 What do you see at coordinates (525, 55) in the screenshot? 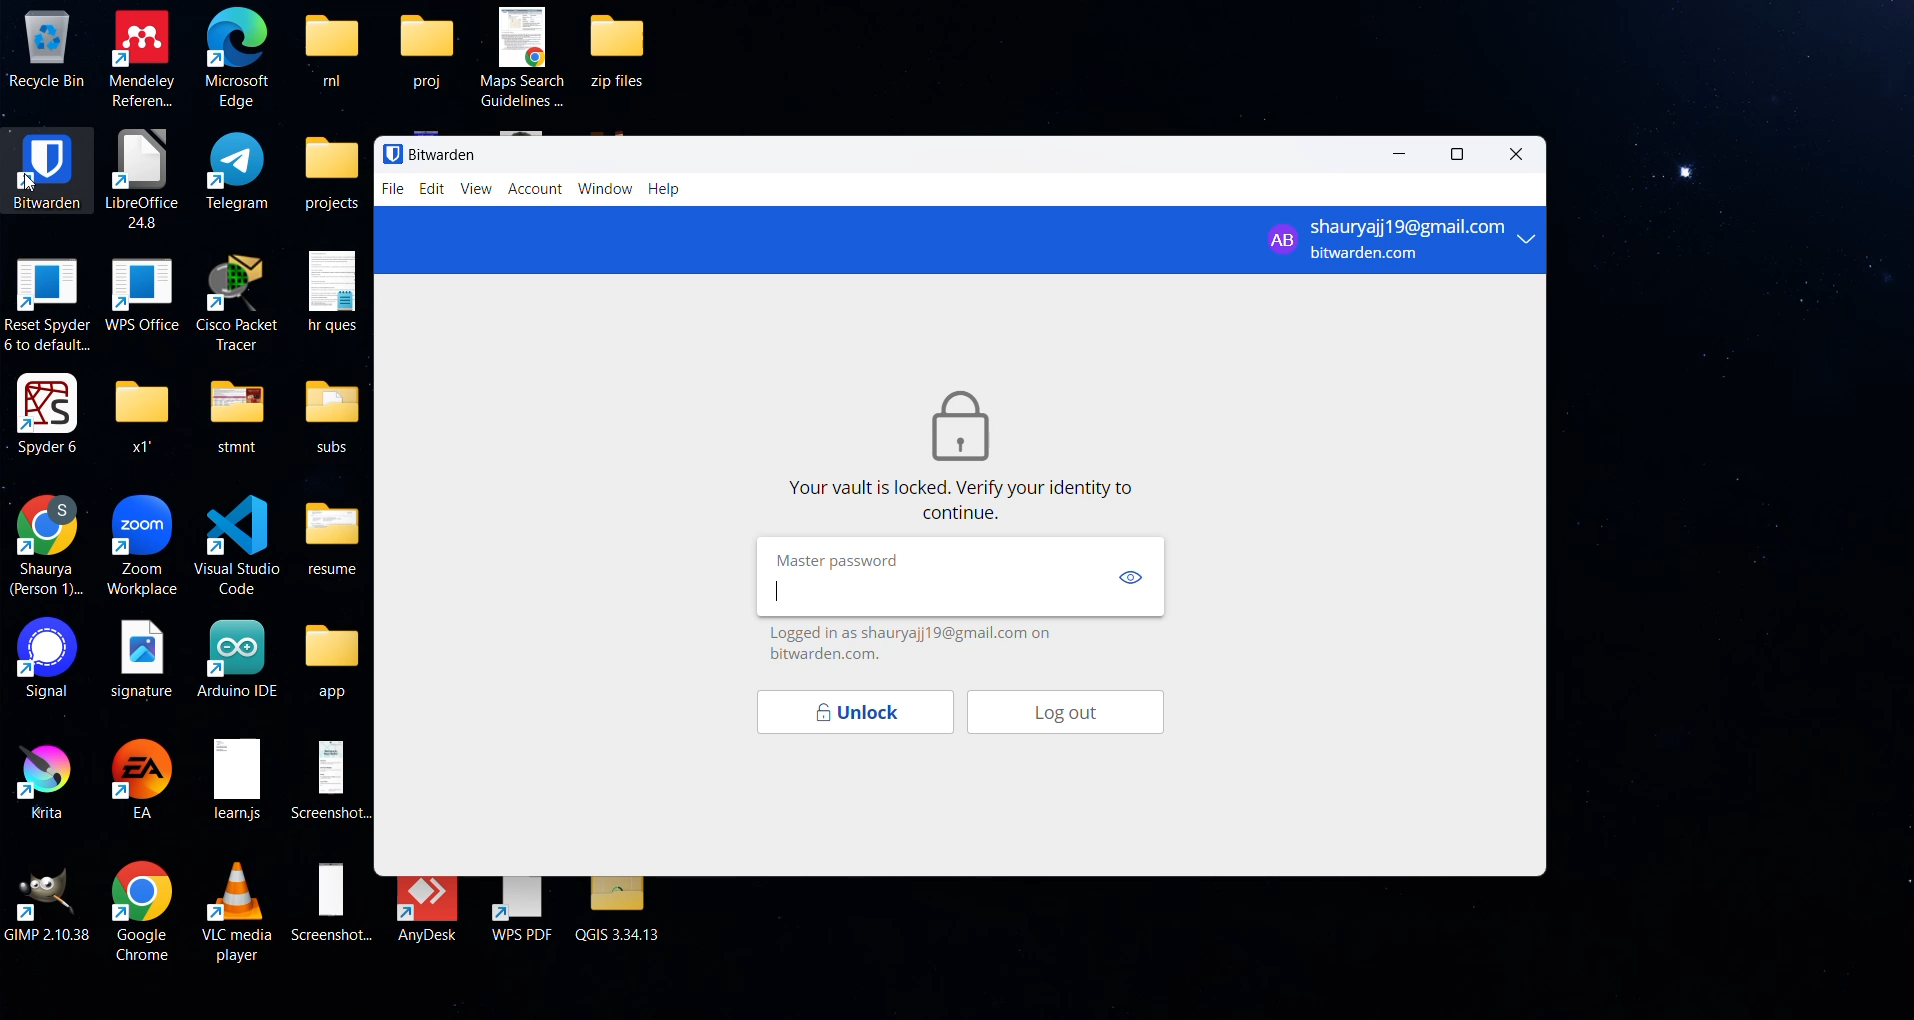
I see `Maps Search Guidelines ...` at bounding box center [525, 55].